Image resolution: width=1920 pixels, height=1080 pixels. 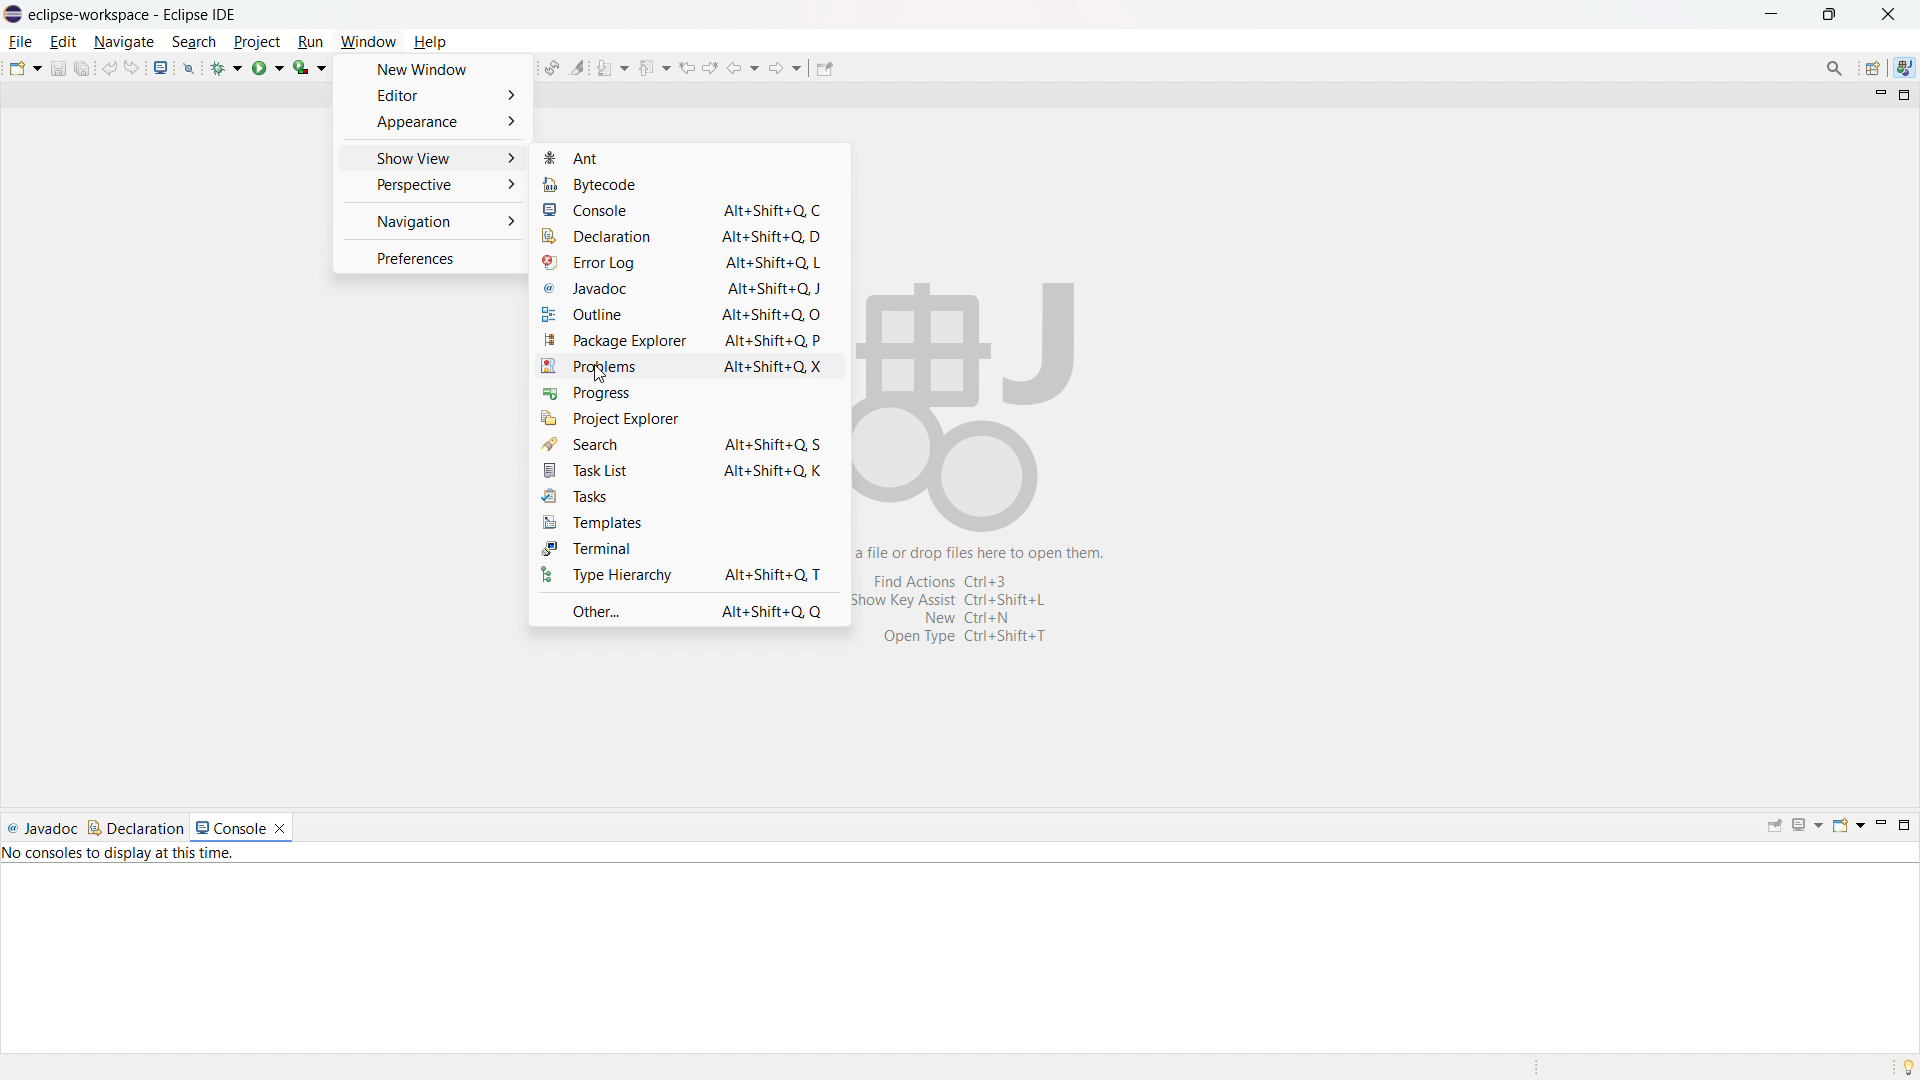 What do you see at coordinates (432, 95) in the screenshot?
I see `editor` at bounding box center [432, 95].